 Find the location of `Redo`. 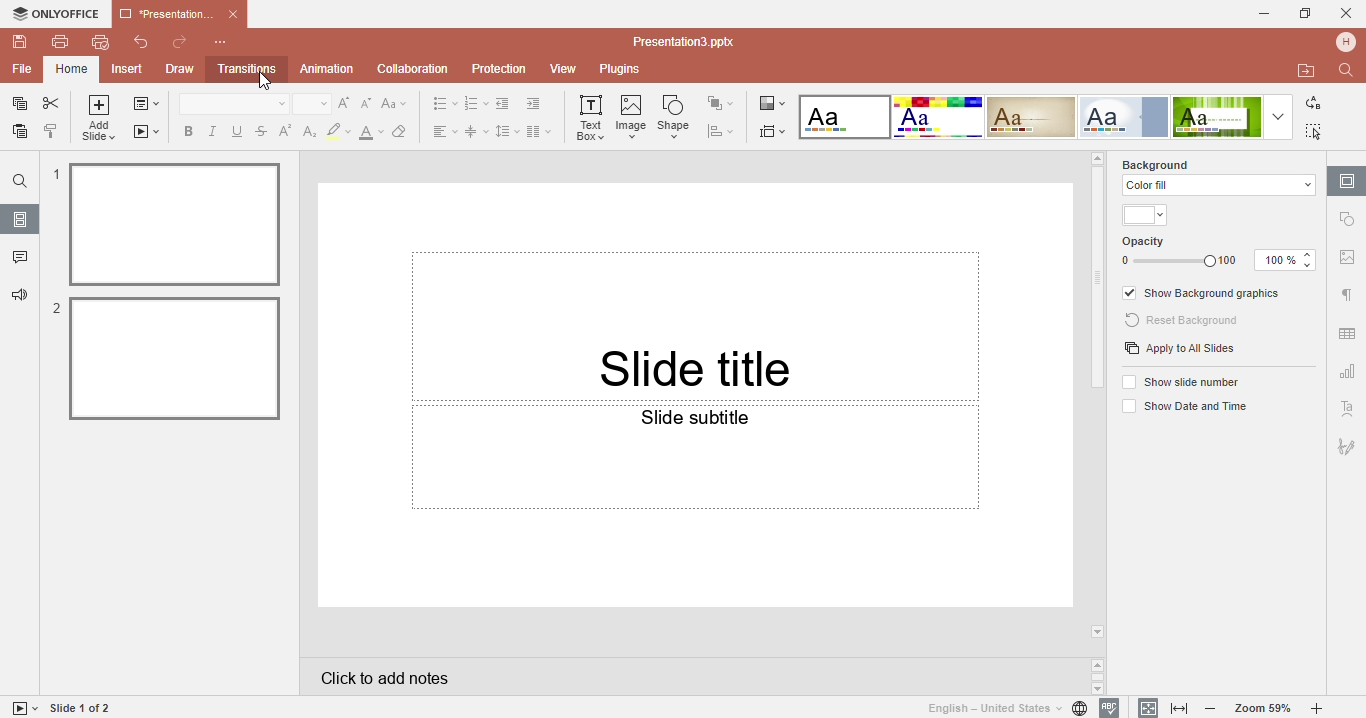

Redo is located at coordinates (179, 43).